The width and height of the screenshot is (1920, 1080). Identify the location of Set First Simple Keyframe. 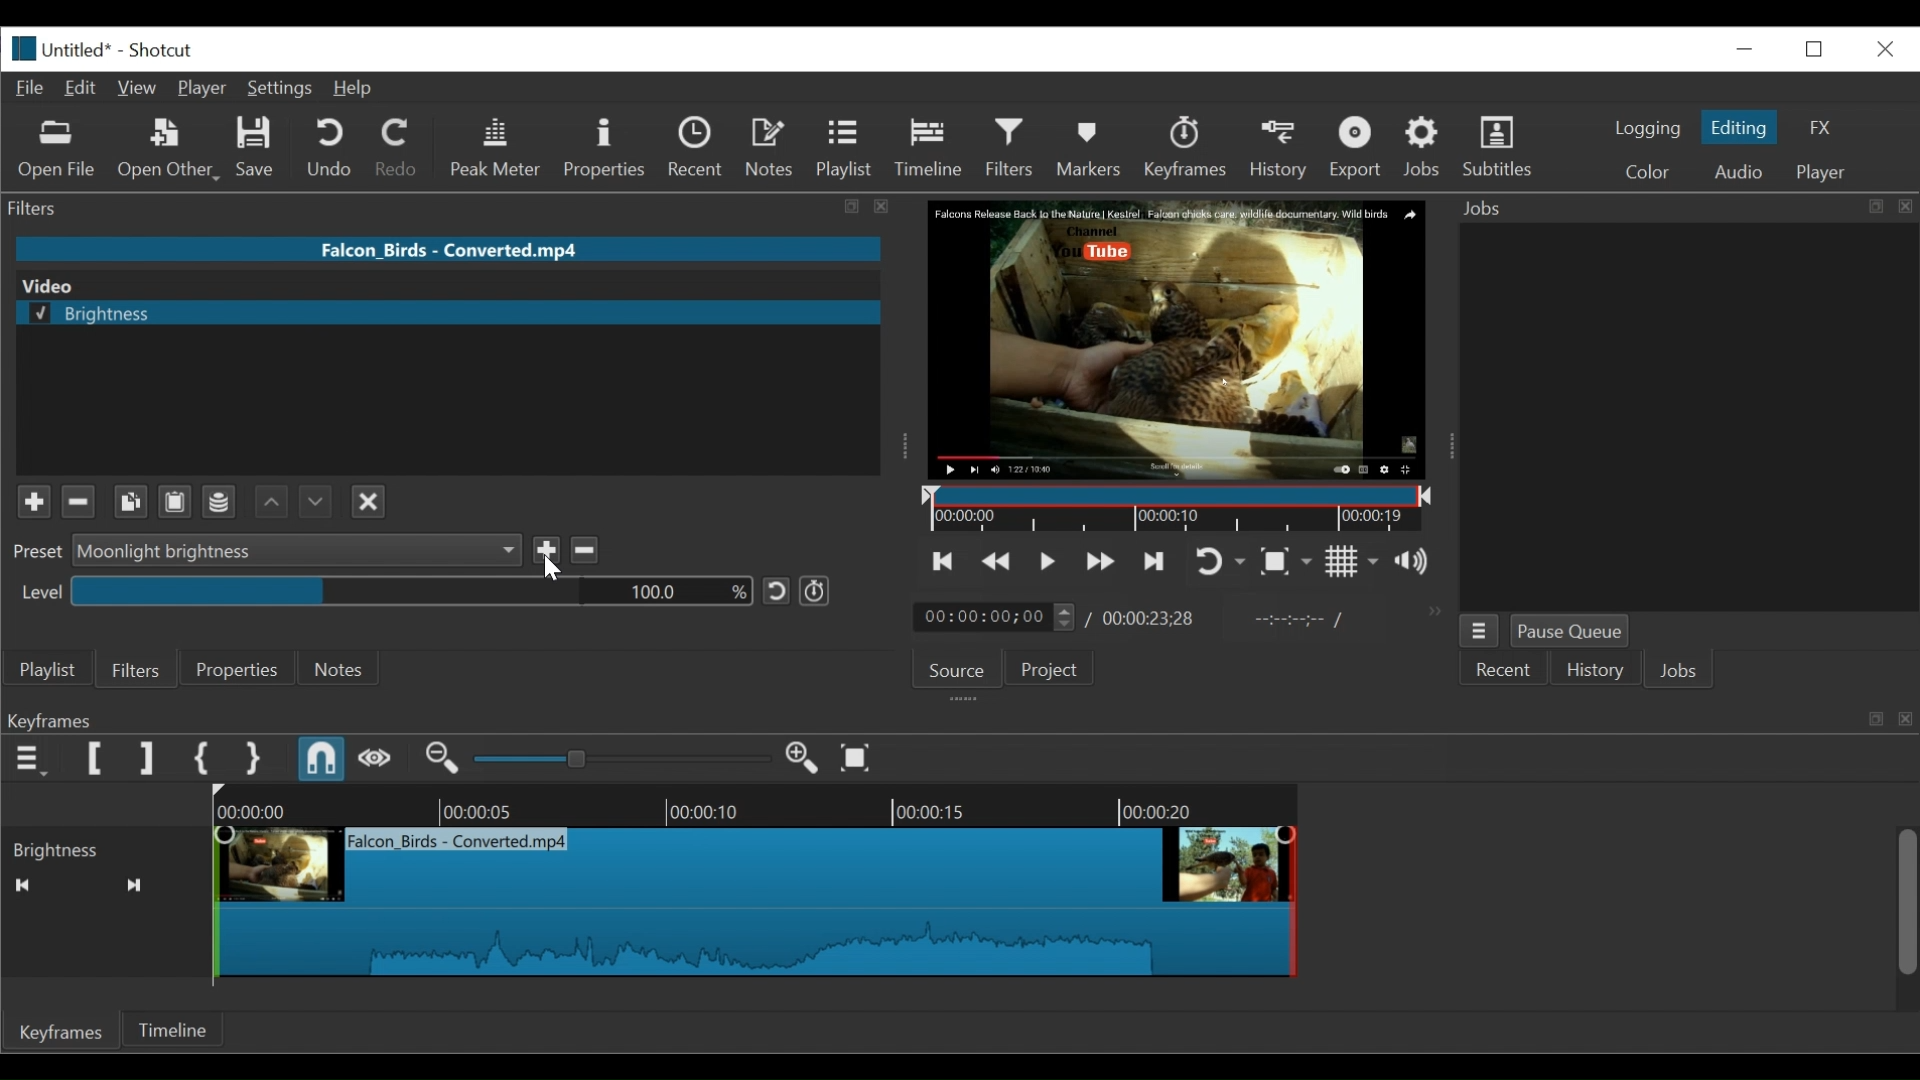
(201, 759).